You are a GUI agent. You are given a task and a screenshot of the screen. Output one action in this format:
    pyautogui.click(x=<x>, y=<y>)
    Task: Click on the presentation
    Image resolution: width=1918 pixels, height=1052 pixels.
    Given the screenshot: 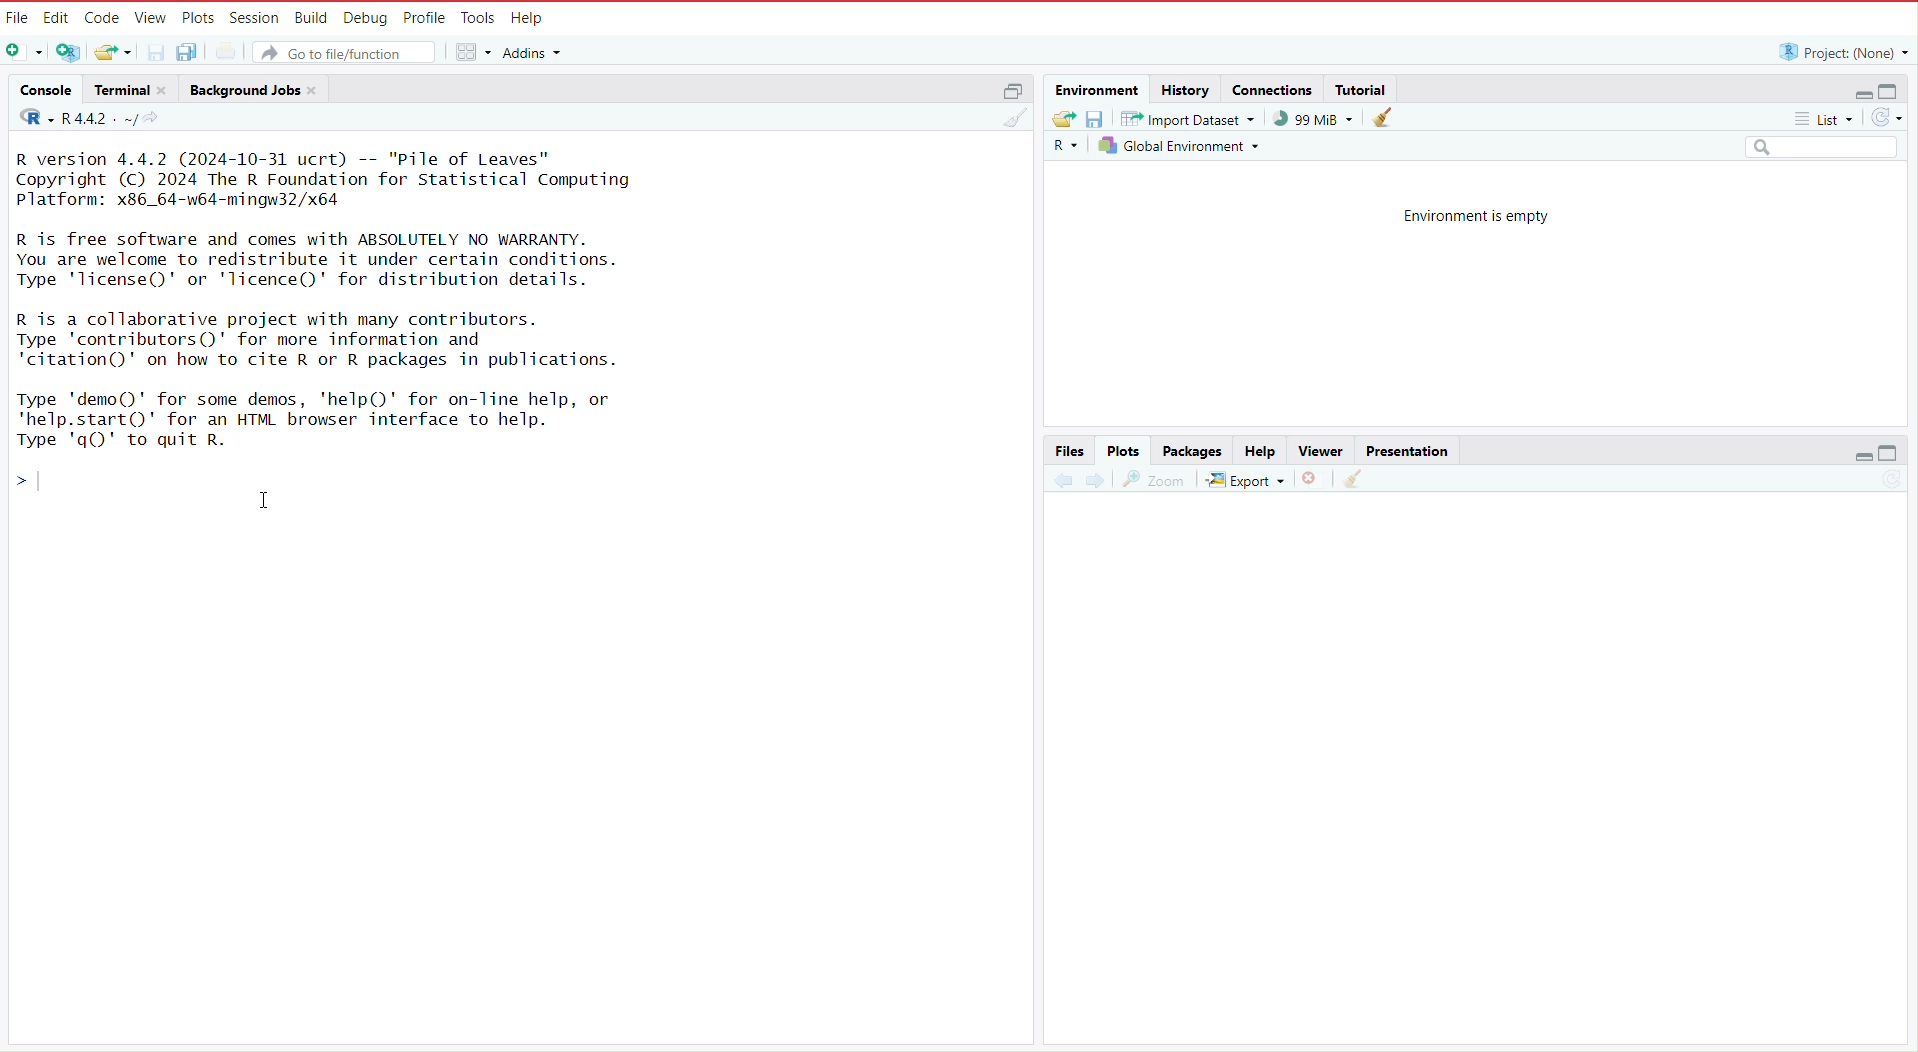 What is the action you would take?
    pyautogui.click(x=1410, y=449)
    